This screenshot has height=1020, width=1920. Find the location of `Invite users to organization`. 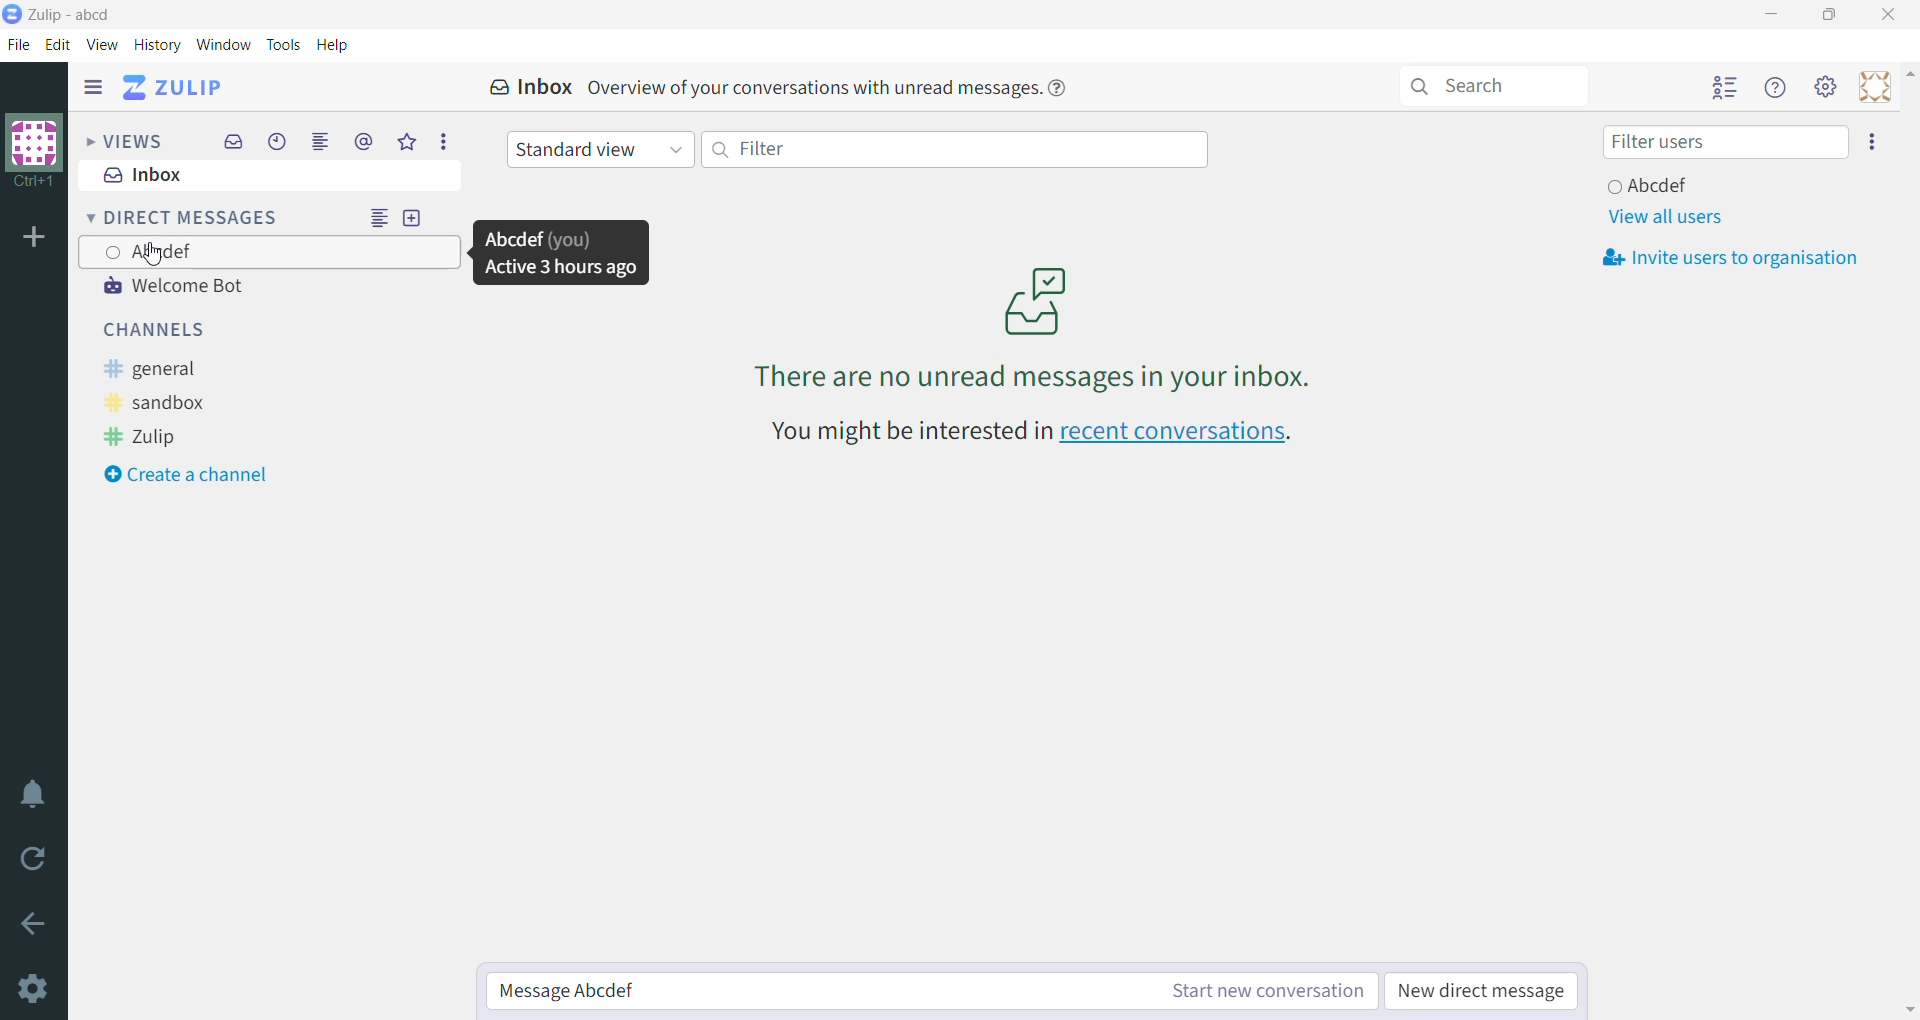

Invite users to organization is located at coordinates (1873, 143).